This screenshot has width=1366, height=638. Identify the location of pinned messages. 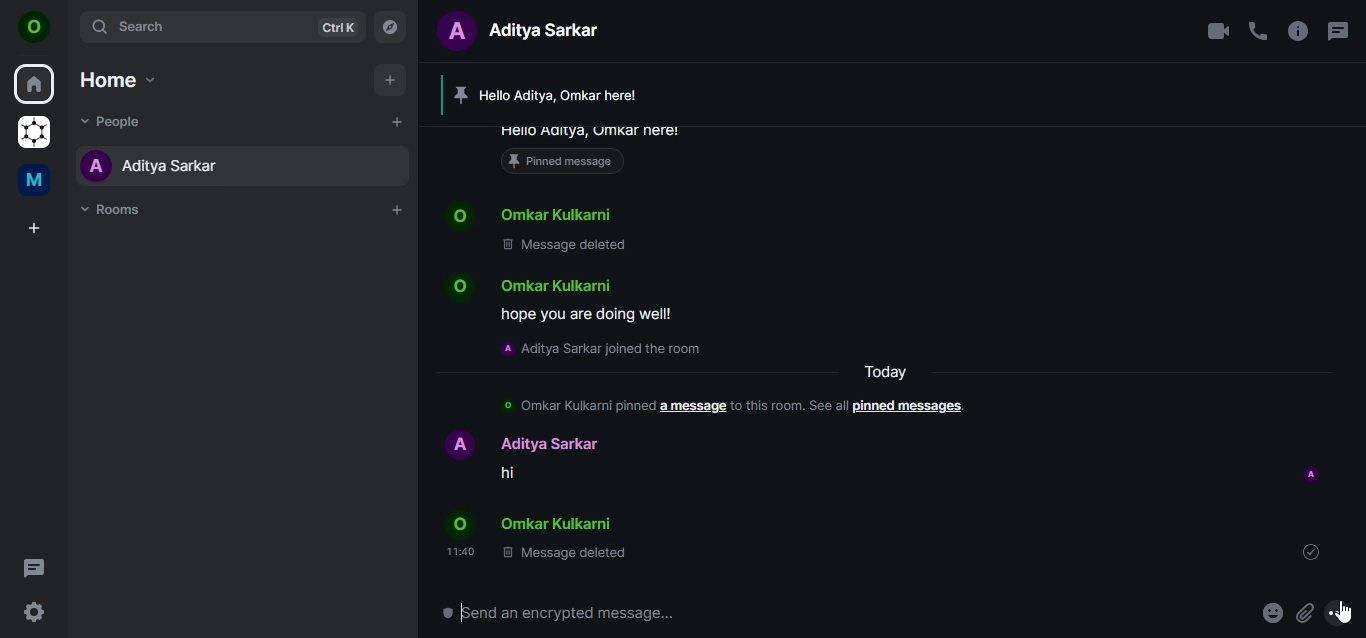
(909, 407).